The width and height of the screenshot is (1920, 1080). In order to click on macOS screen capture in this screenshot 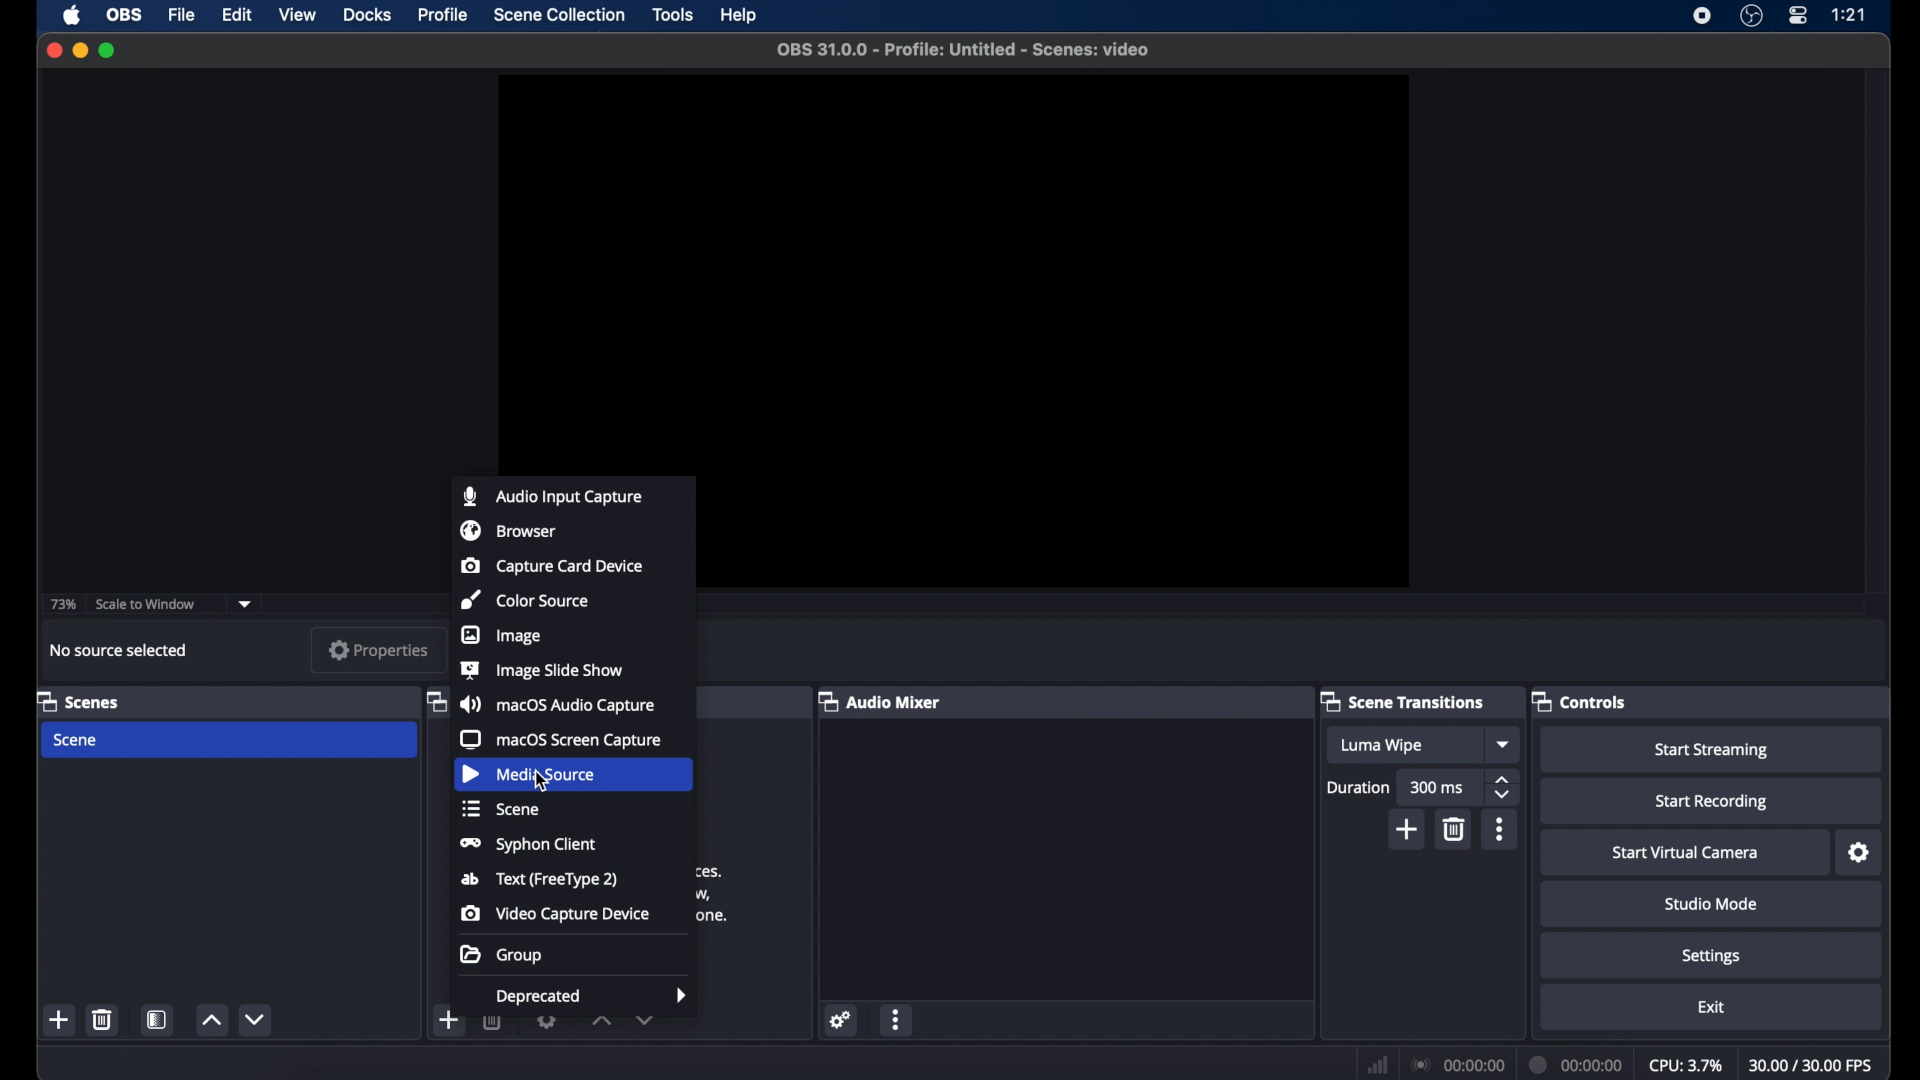, I will do `click(559, 739)`.